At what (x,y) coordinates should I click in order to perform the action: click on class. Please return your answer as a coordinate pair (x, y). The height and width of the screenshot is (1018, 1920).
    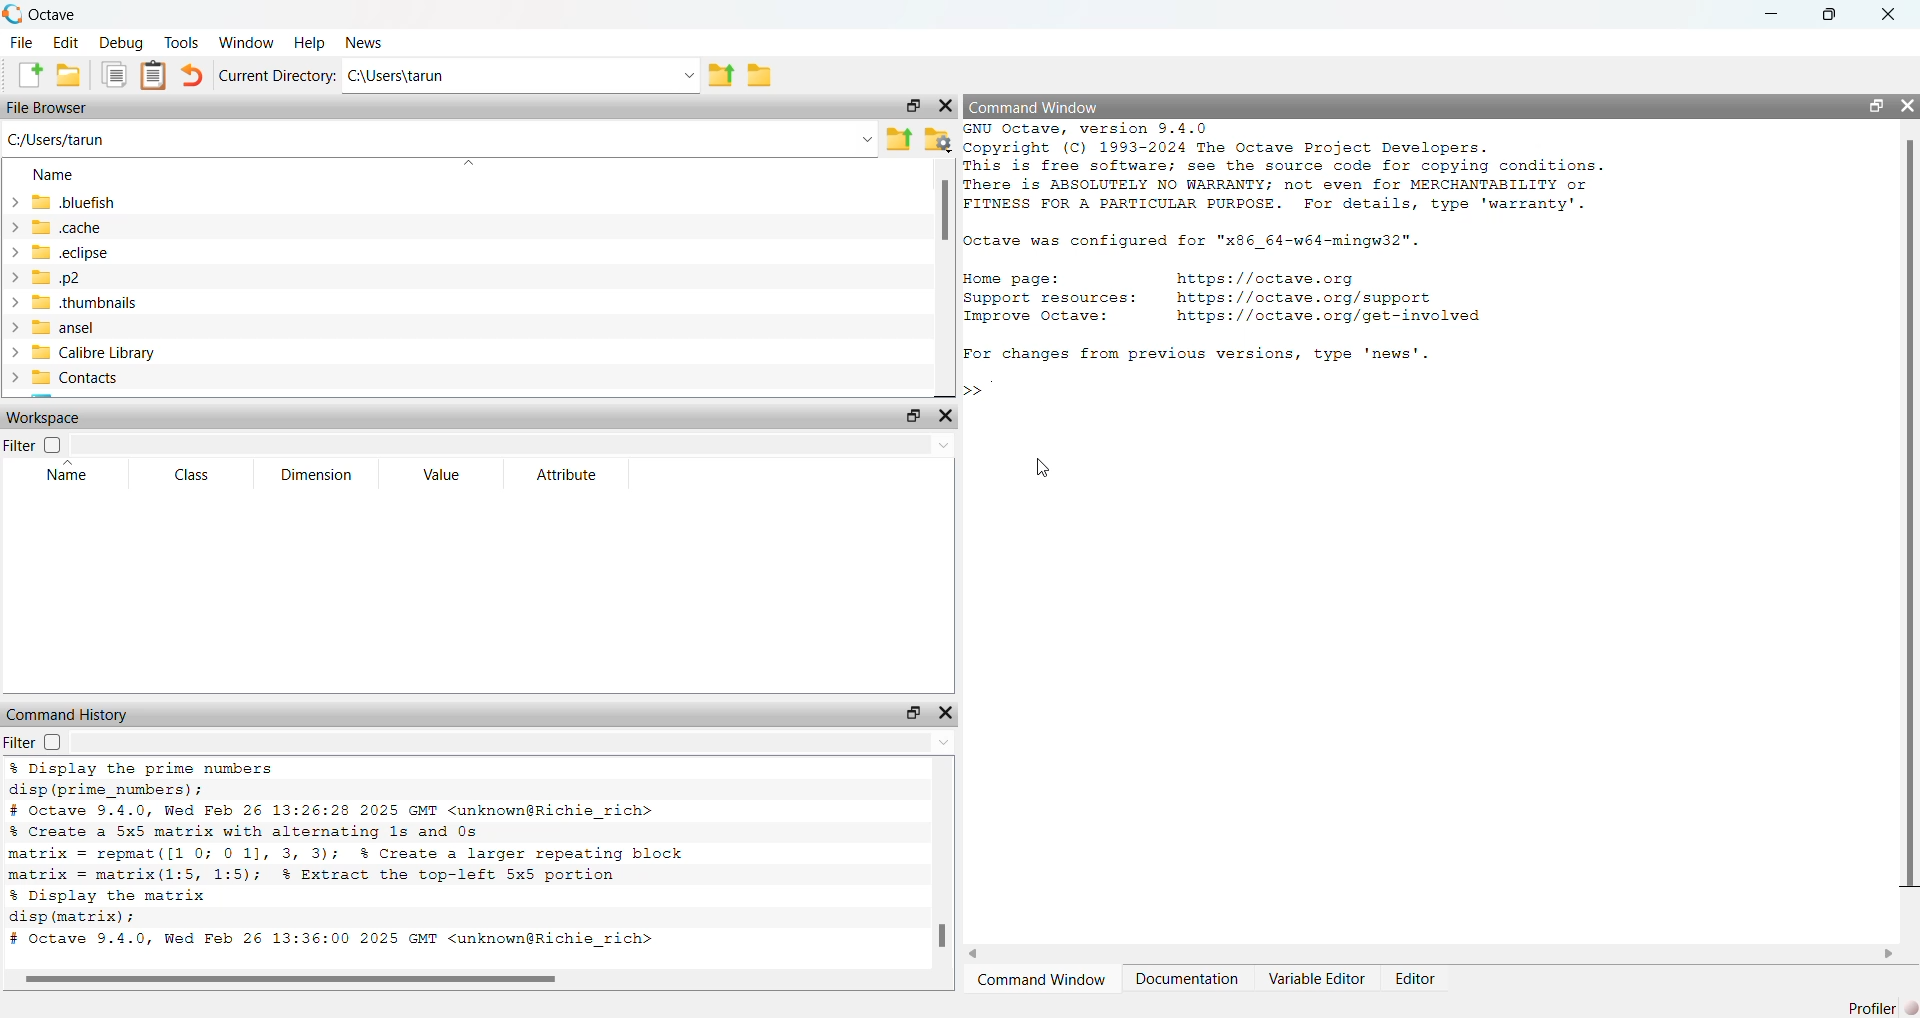
    Looking at the image, I should click on (185, 475).